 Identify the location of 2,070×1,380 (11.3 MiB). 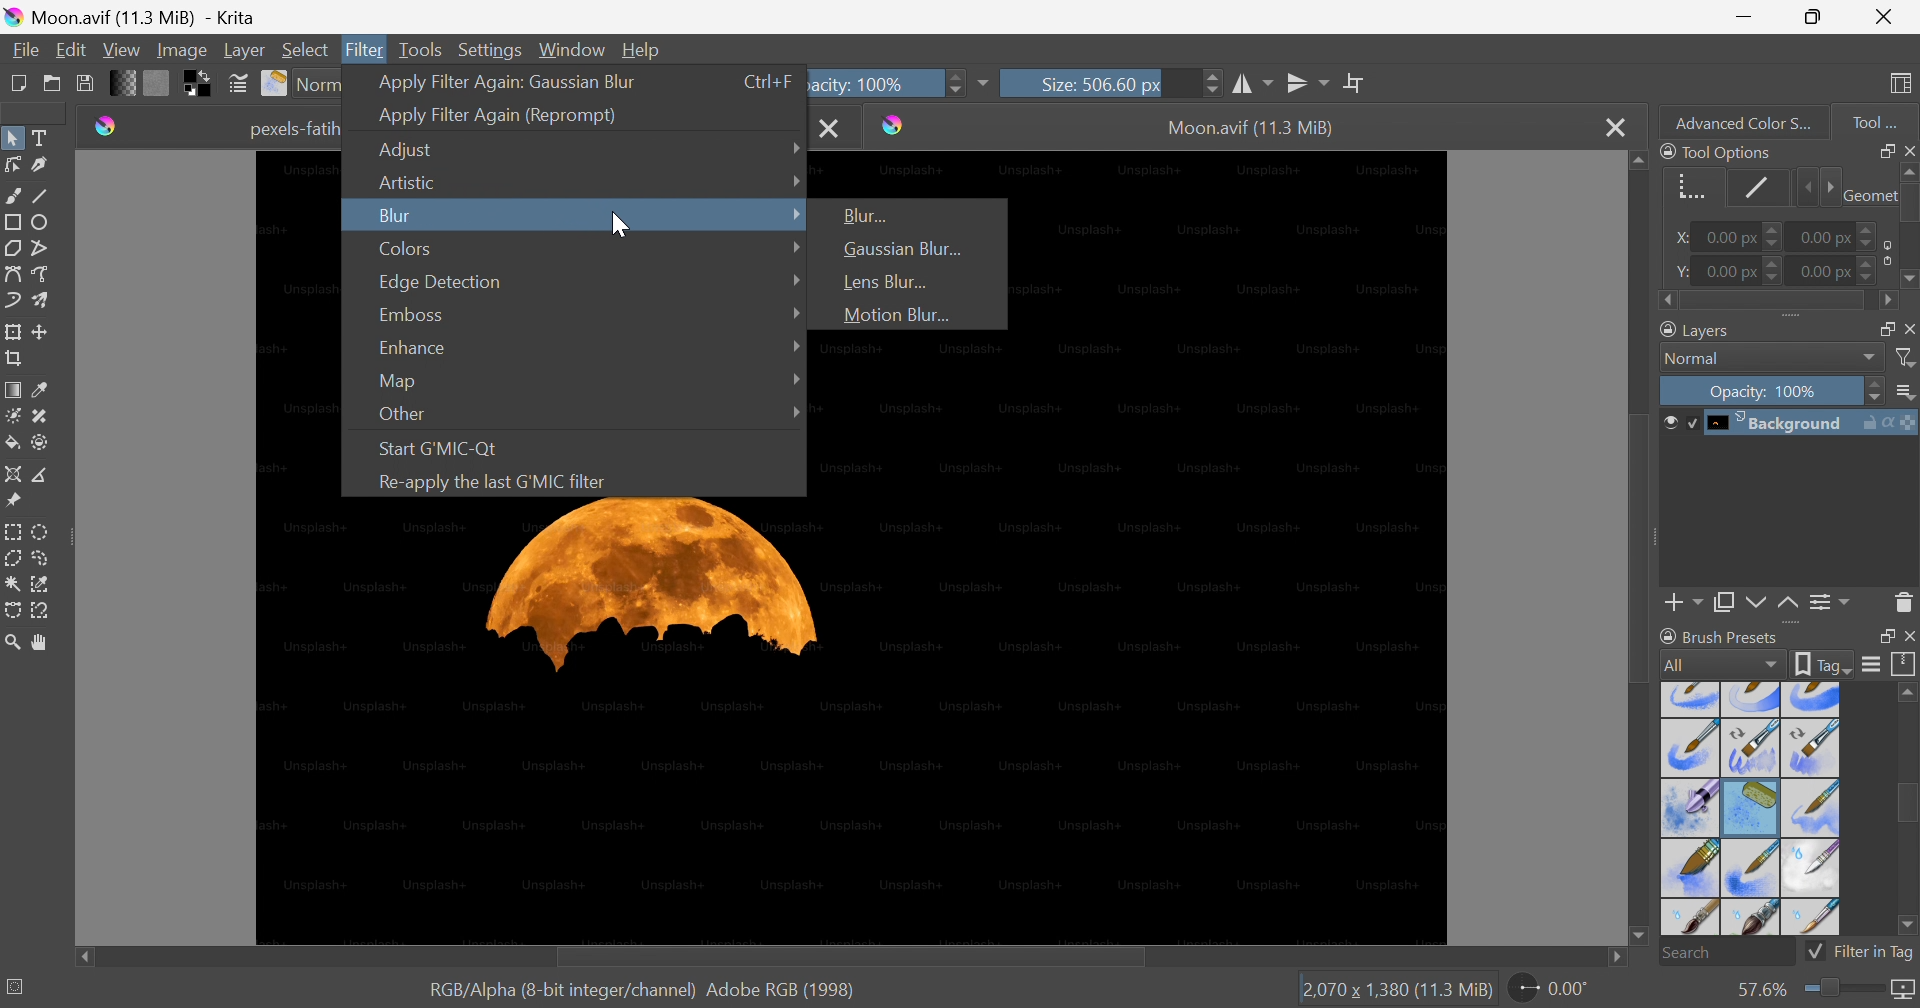
(1395, 991).